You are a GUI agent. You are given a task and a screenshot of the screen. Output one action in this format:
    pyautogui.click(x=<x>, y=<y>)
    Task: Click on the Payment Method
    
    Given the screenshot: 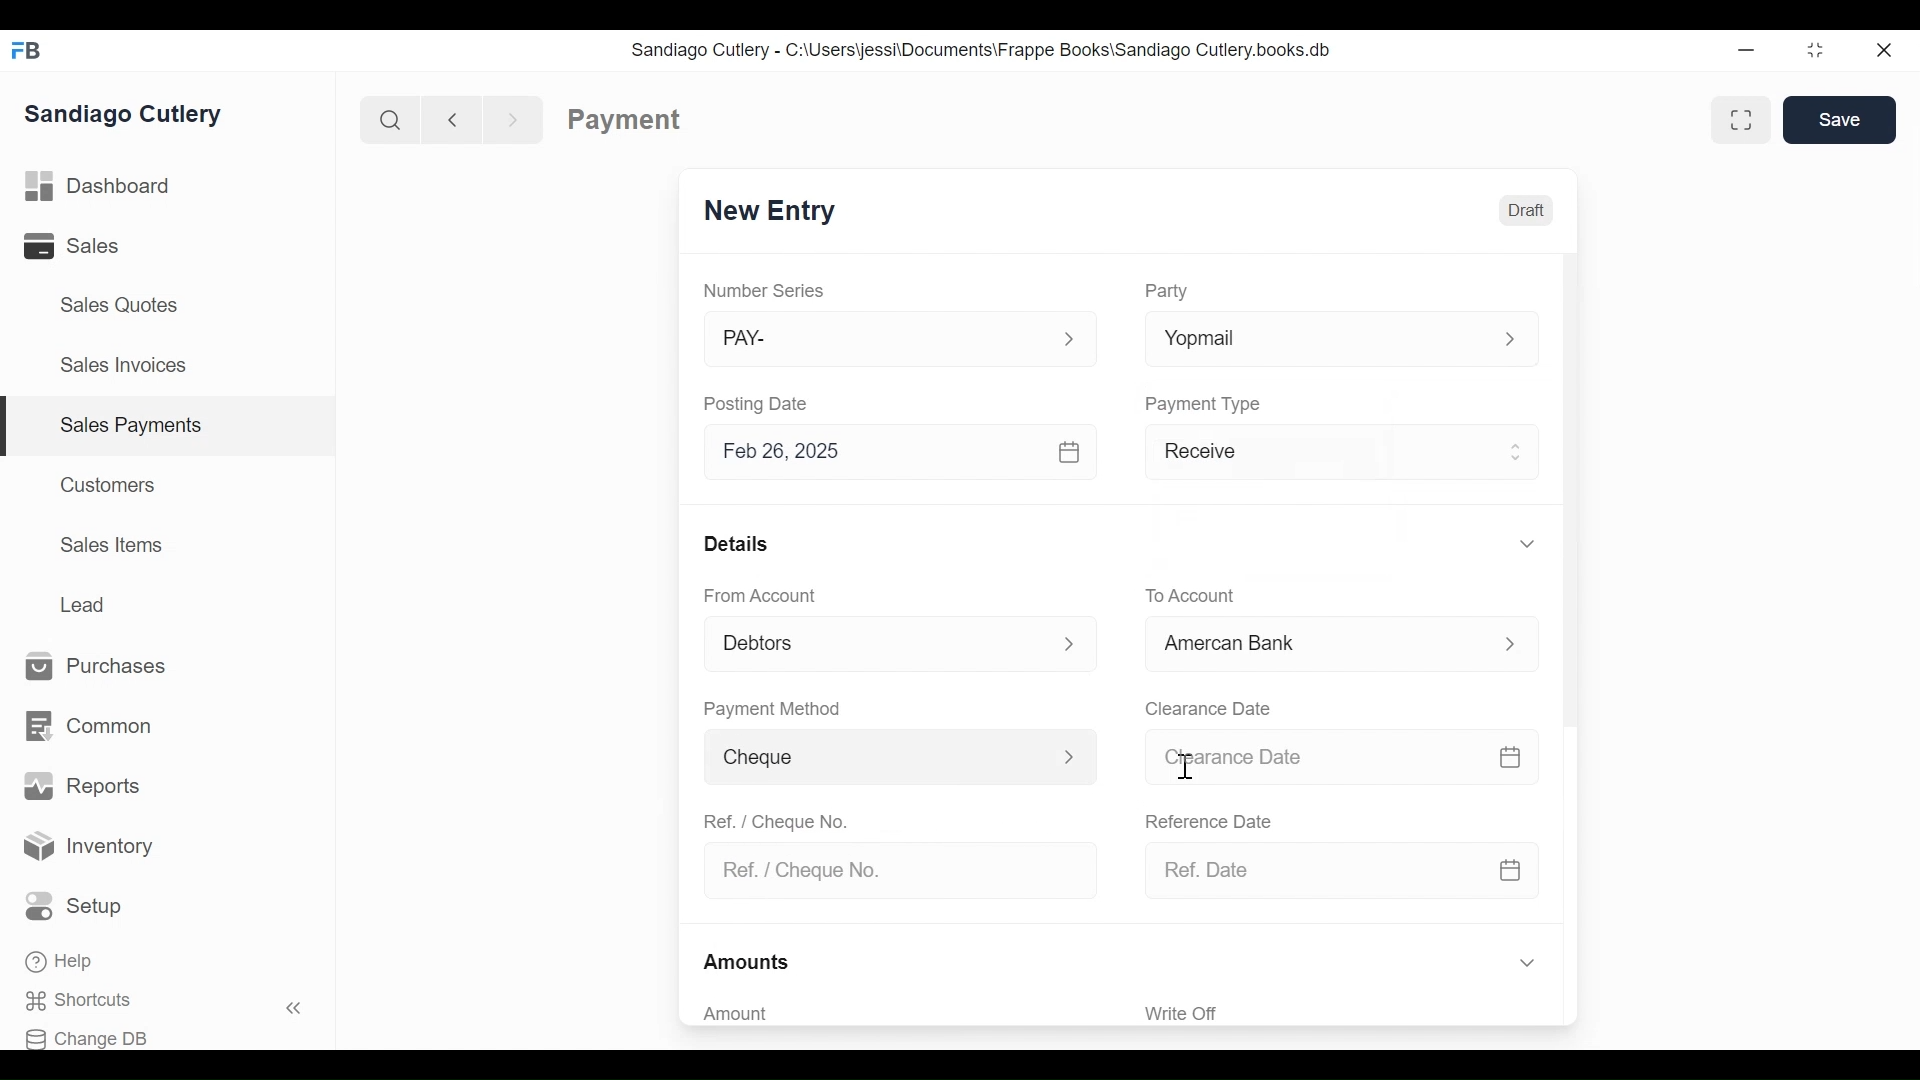 What is the action you would take?
    pyautogui.click(x=772, y=710)
    